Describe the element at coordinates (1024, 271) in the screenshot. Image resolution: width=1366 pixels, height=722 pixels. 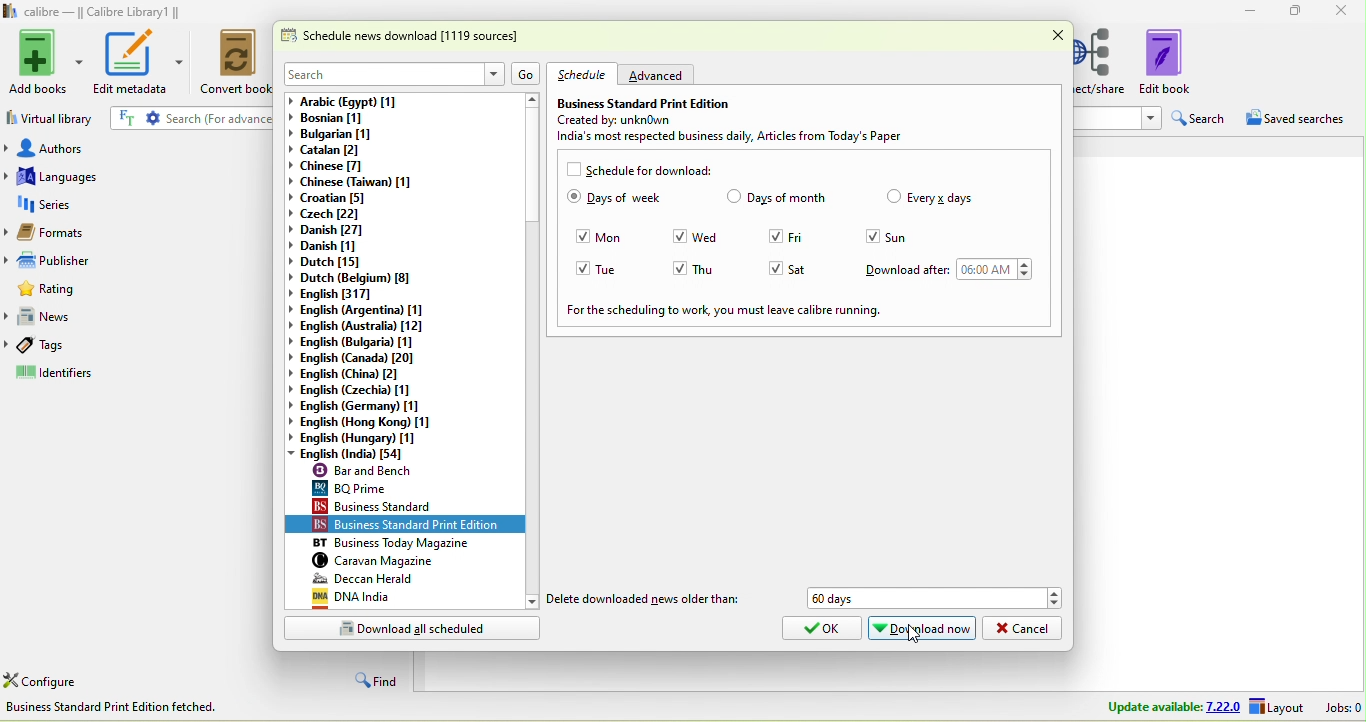
I see `Drop down` at that location.